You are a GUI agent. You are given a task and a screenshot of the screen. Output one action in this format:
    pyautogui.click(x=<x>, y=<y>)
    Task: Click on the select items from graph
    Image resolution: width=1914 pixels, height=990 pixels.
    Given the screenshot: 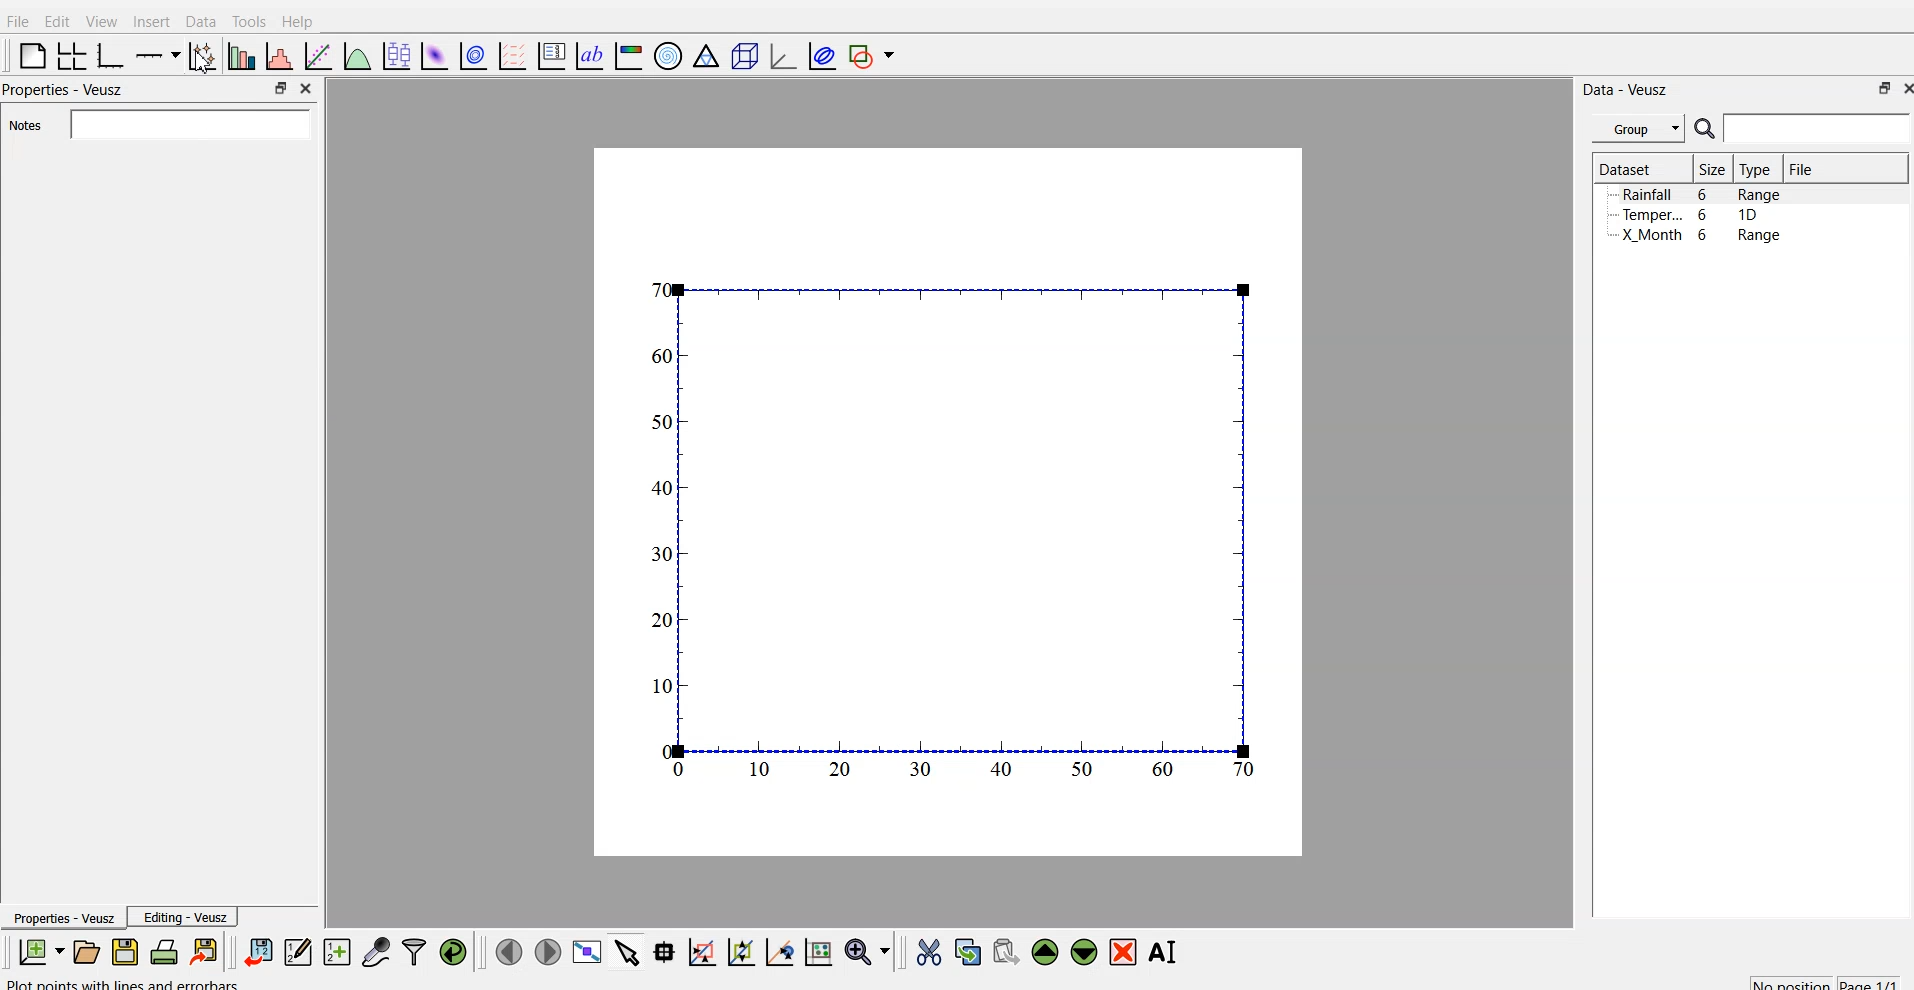 What is the action you would take?
    pyautogui.click(x=625, y=954)
    